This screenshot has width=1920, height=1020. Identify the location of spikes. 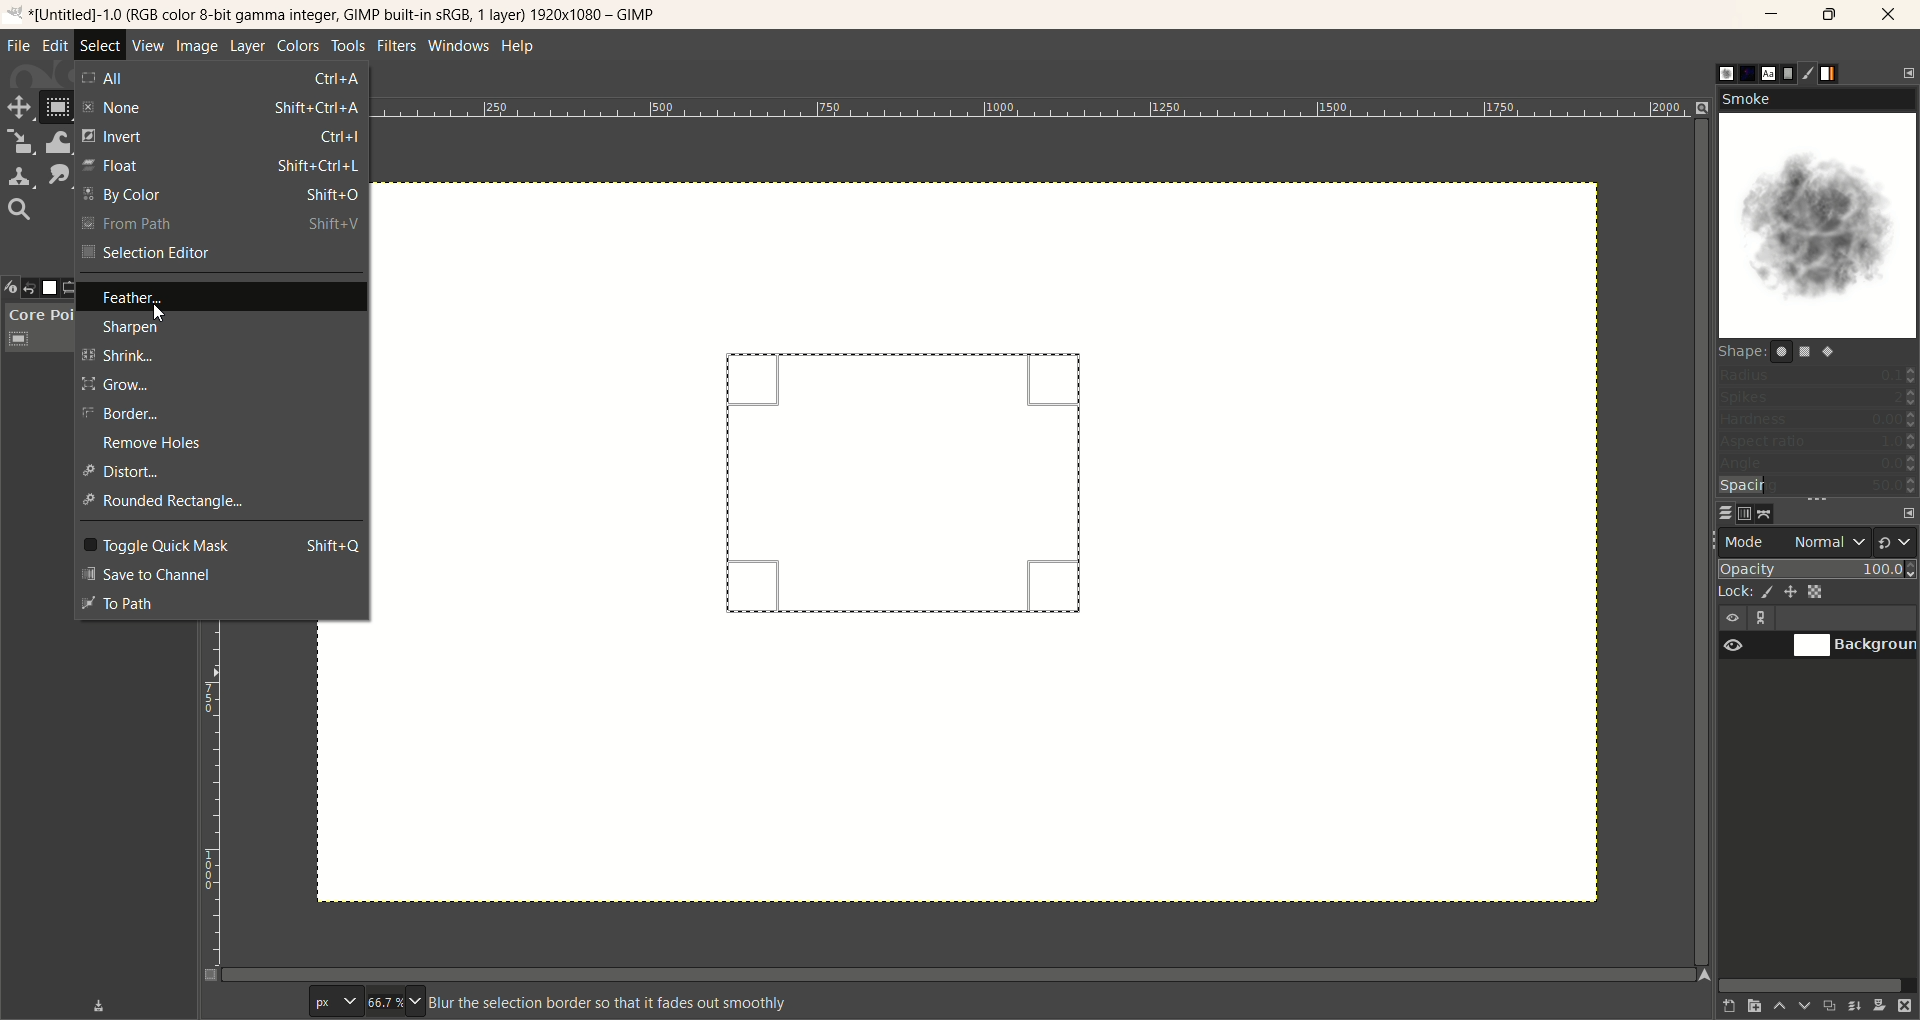
(1817, 399).